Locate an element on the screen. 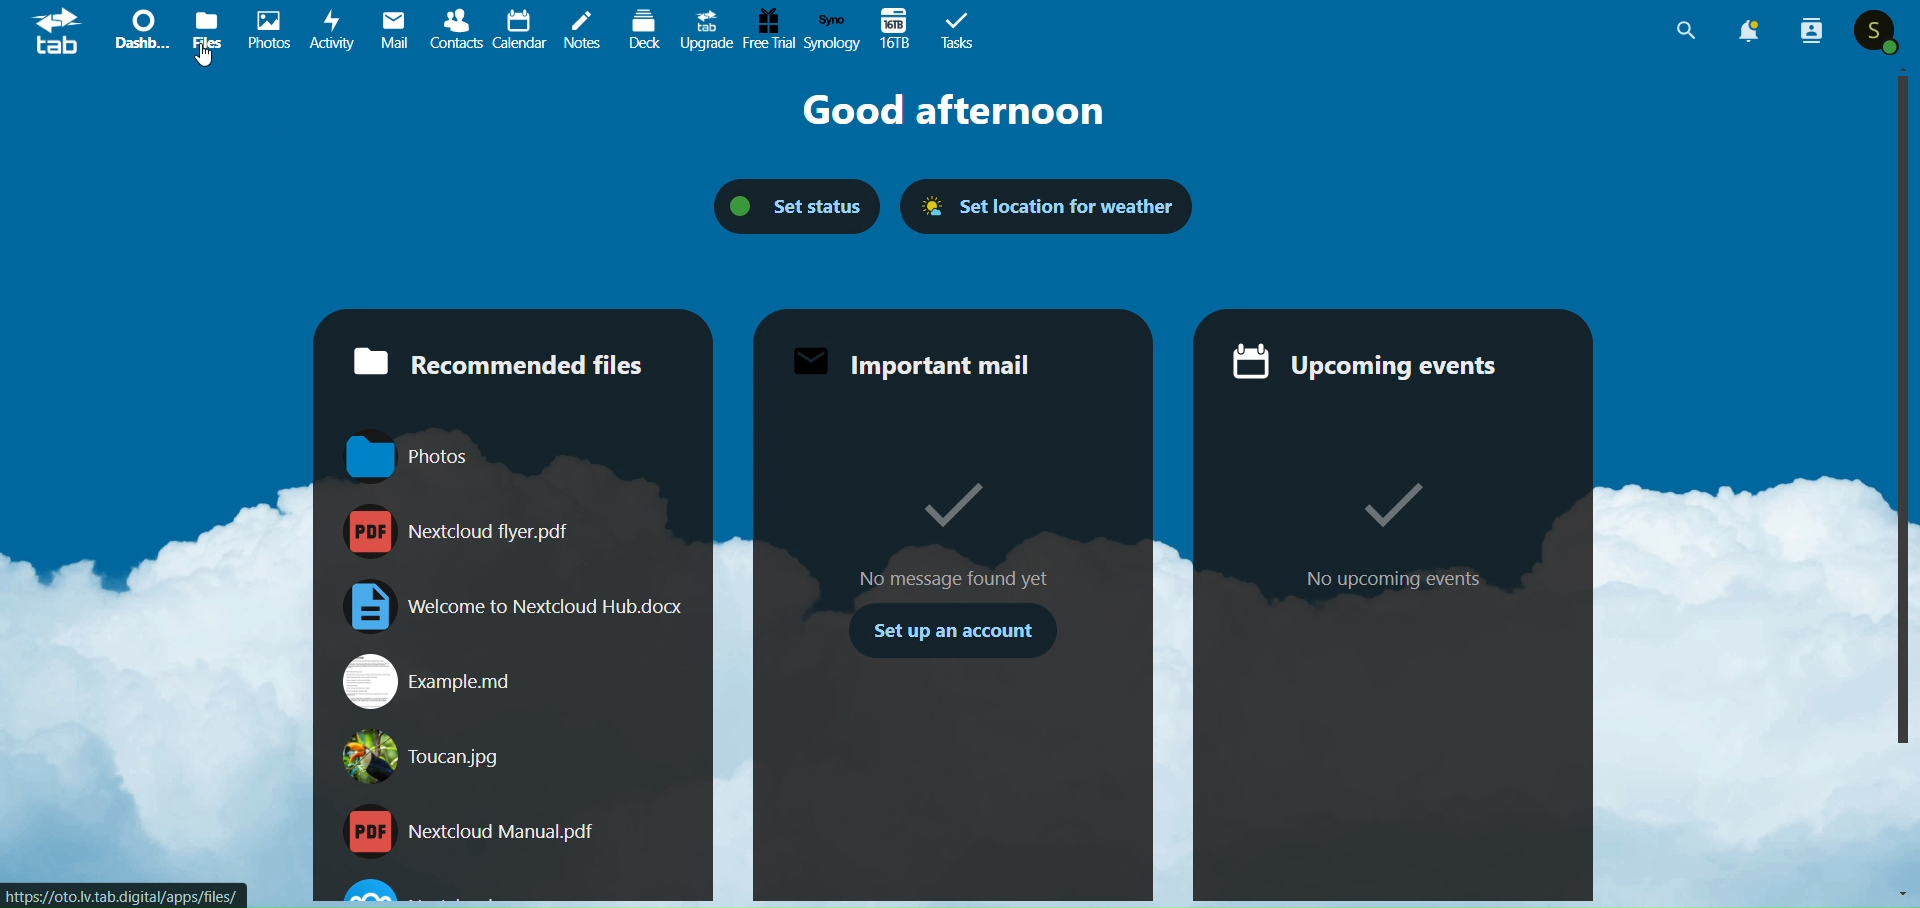 The height and width of the screenshot is (908, 1920). picture is located at coordinates (269, 32).